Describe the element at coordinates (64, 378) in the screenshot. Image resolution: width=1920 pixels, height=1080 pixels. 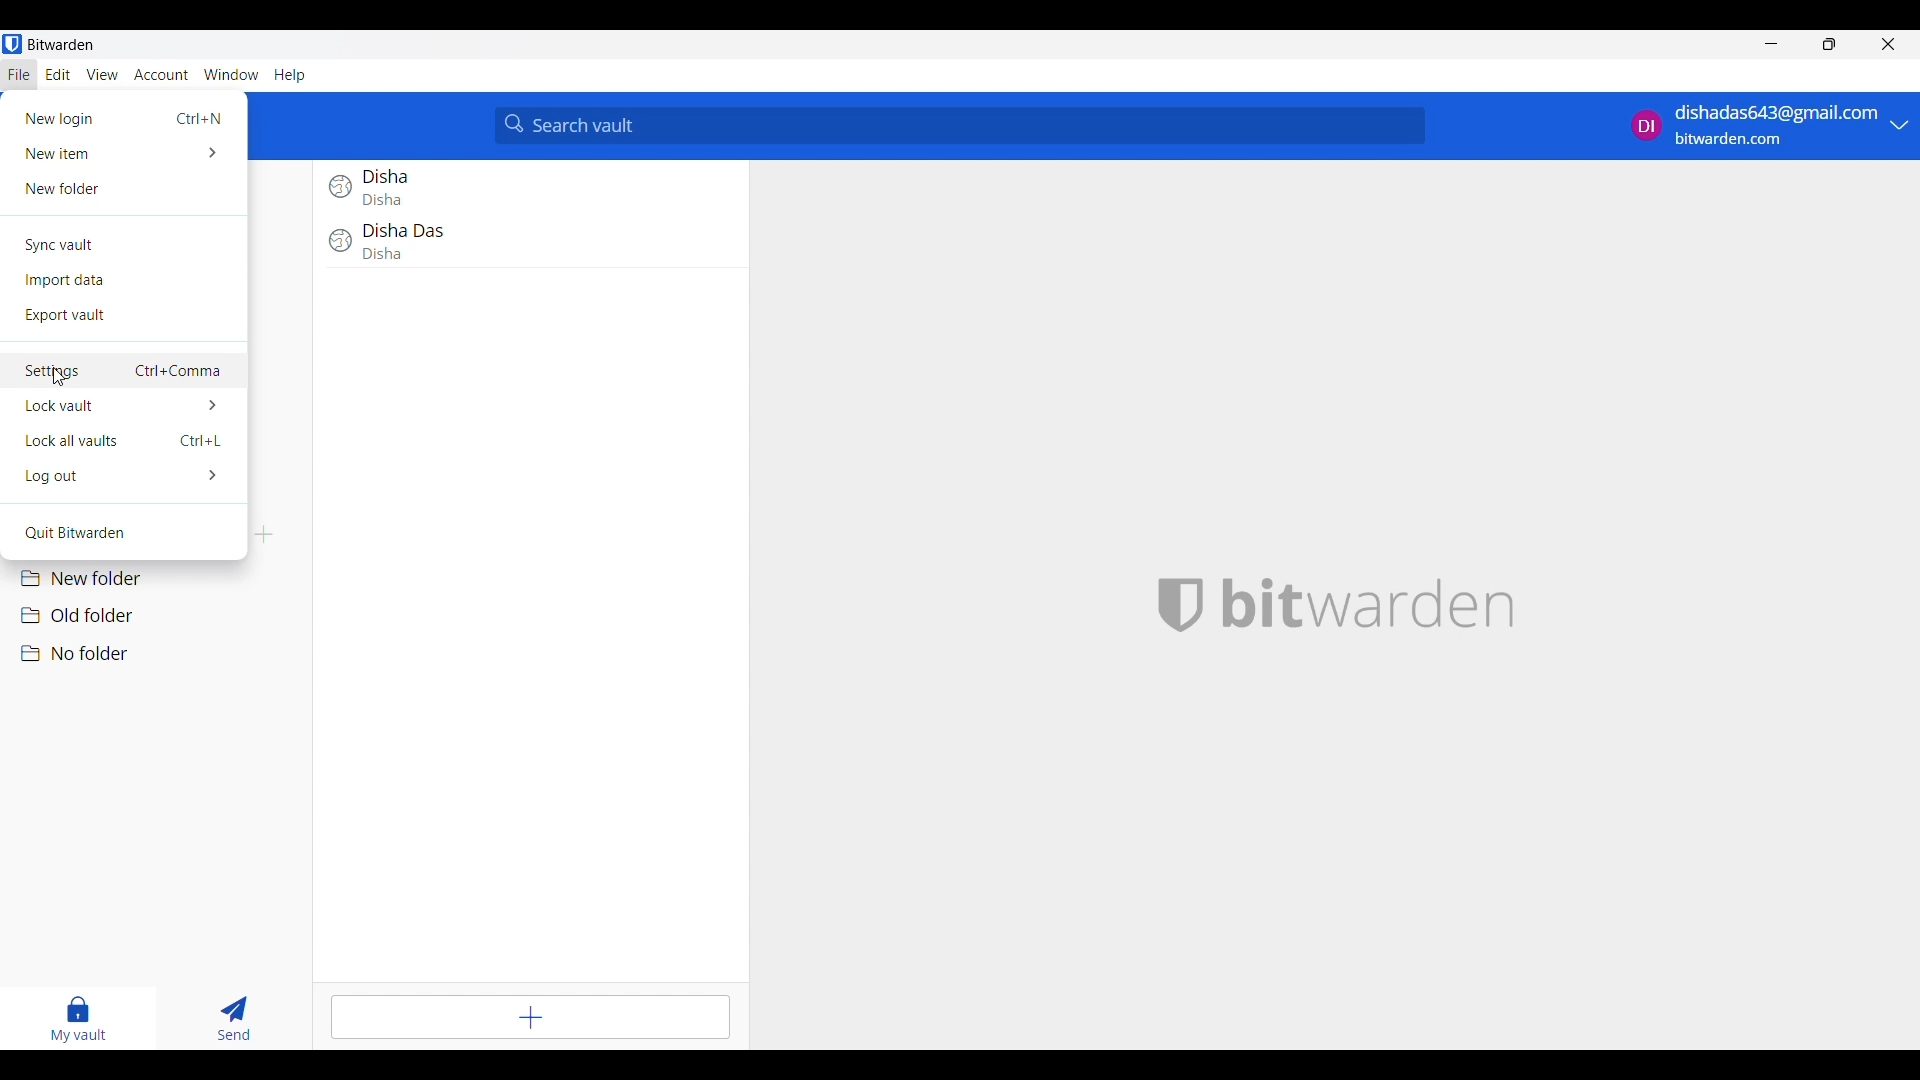
I see `cursor` at that location.